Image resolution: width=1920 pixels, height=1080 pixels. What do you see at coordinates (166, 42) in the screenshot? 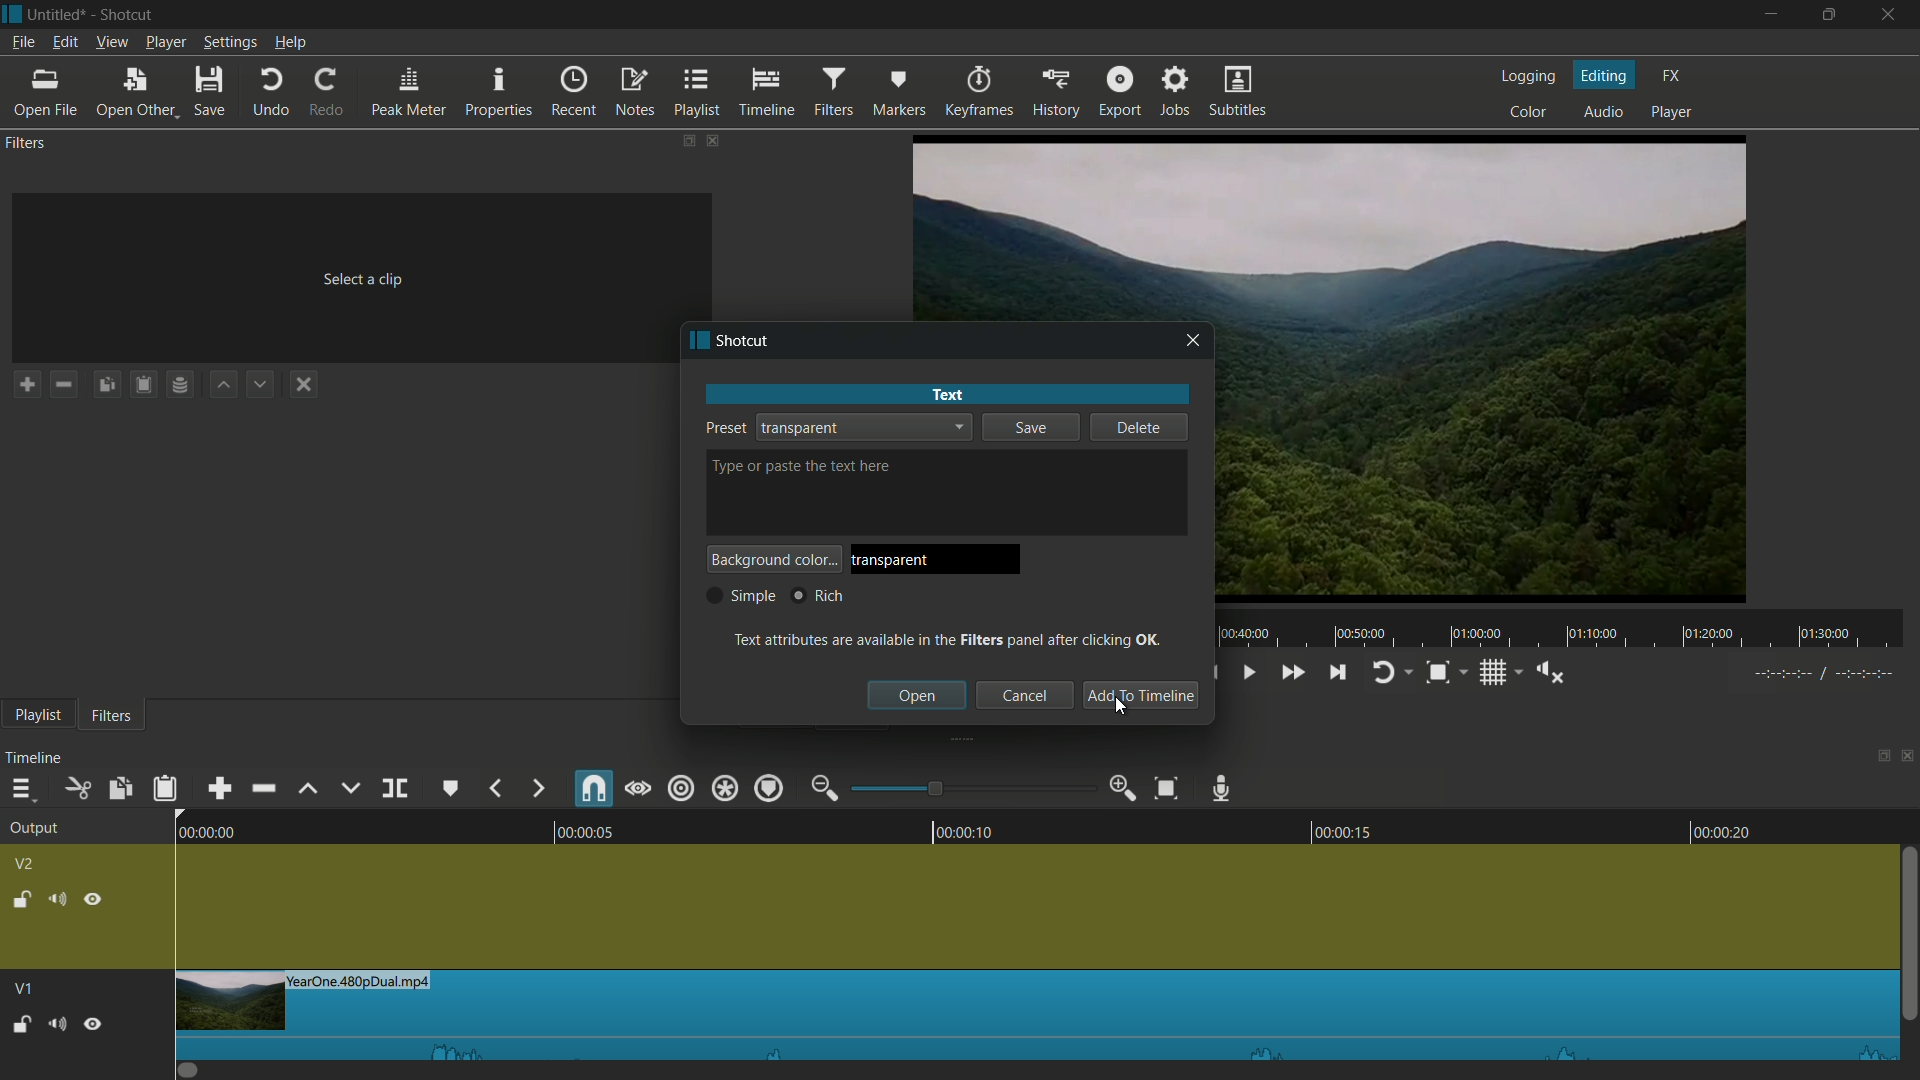
I see `player menu` at bounding box center [166, 42].